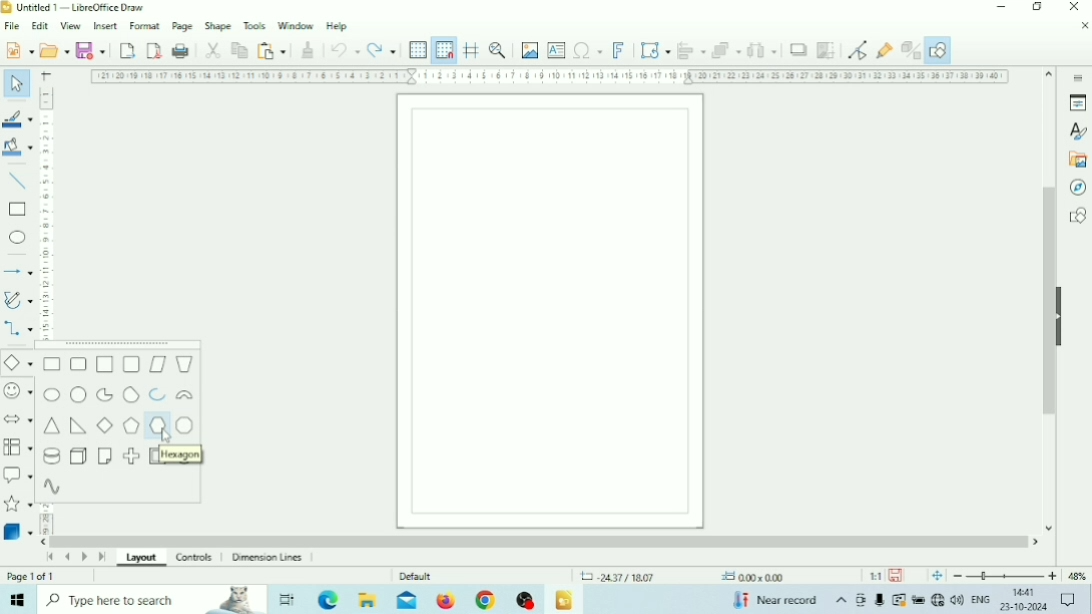 The image size is (1092, 614). I want to click on Cut, so click(213, 51).